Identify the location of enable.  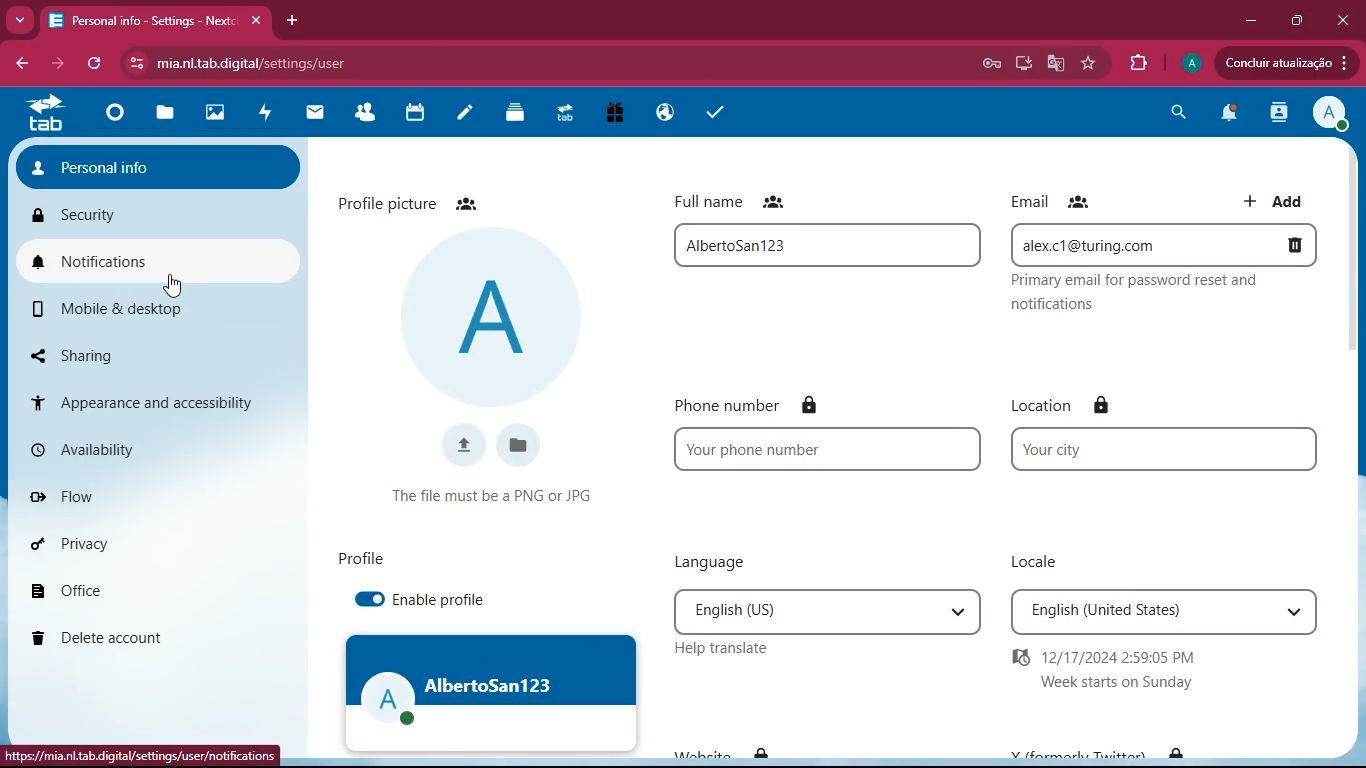
(364, 601).